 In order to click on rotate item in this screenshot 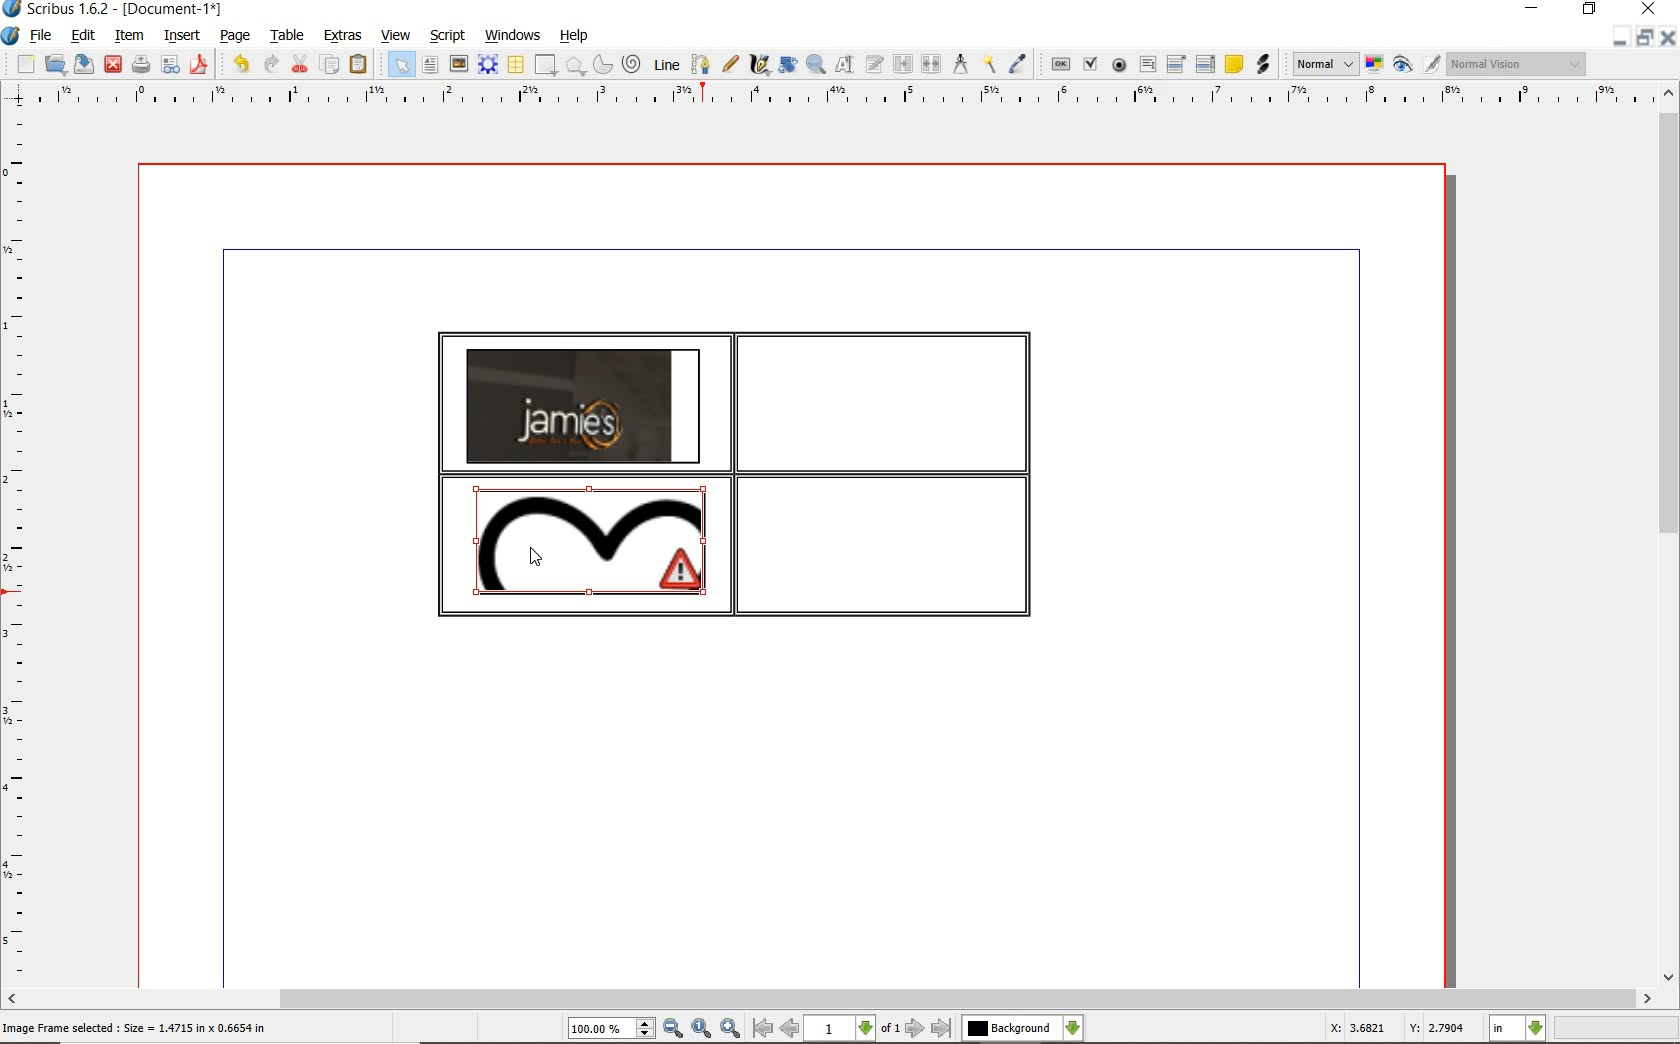, I will do `click(786, 66)`.